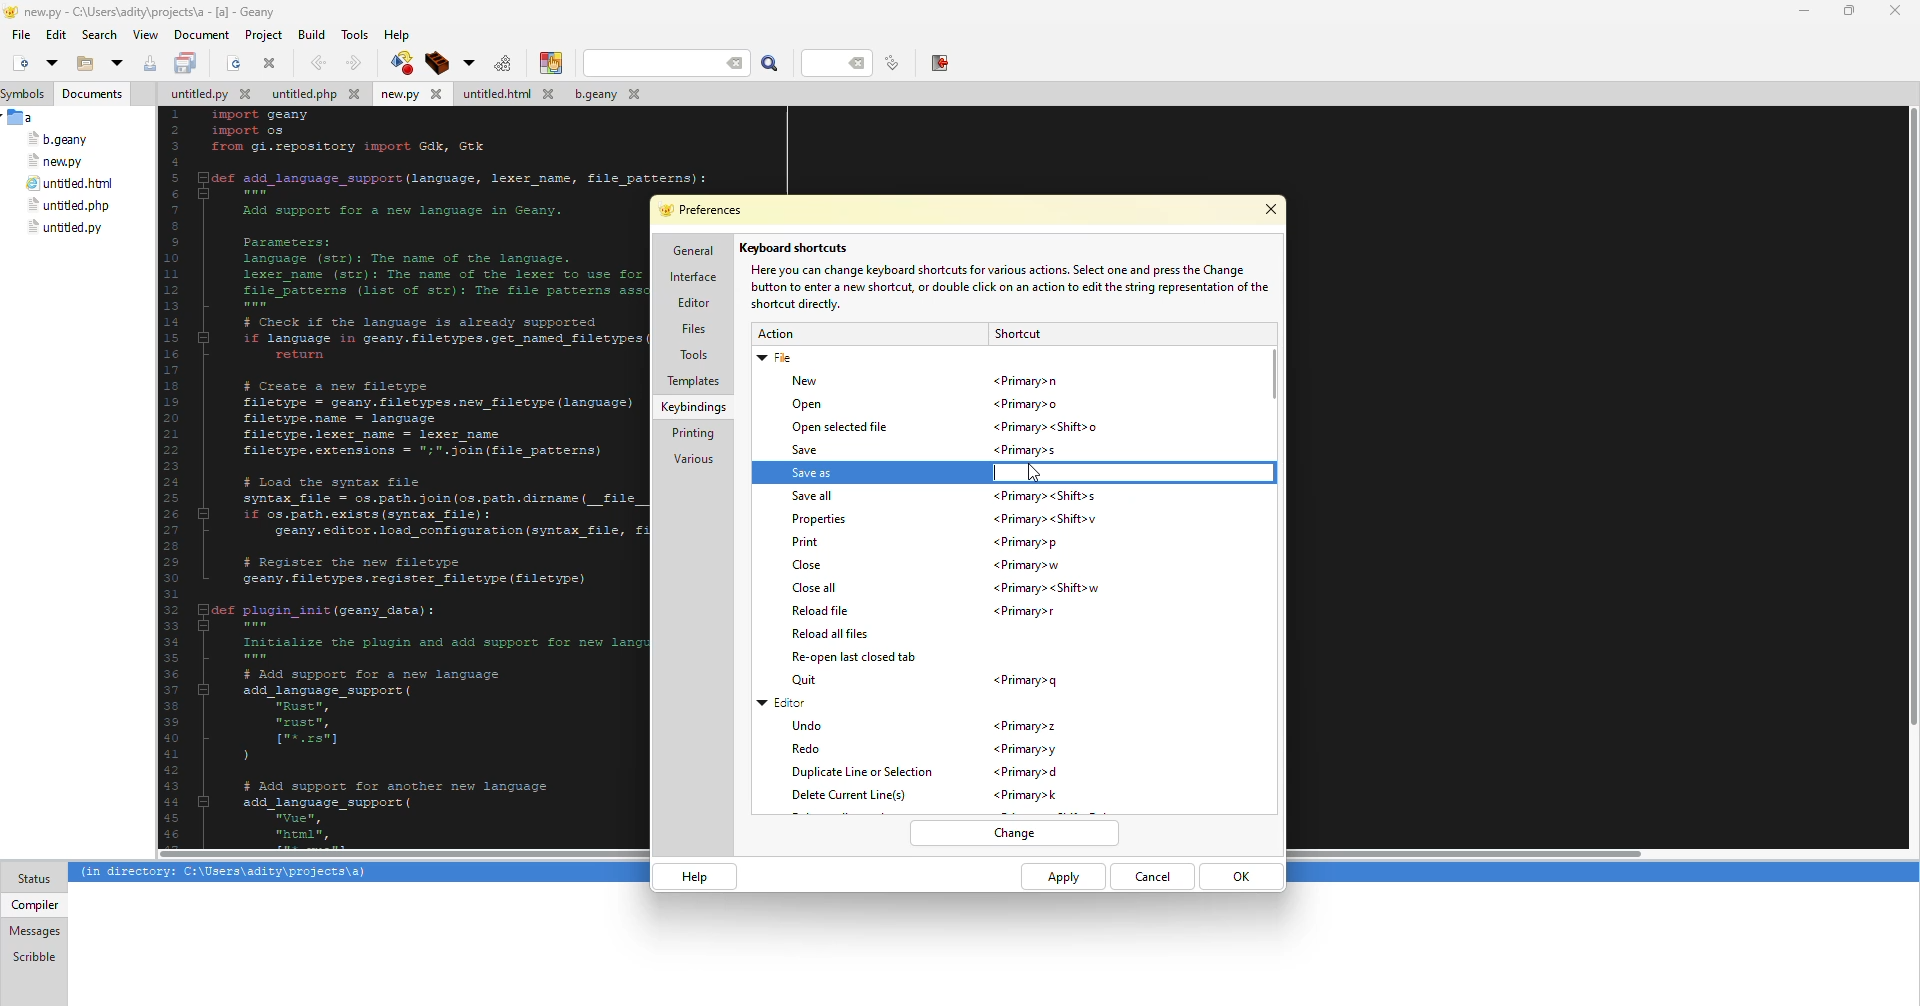  I want to click on save, so click(187, 64).